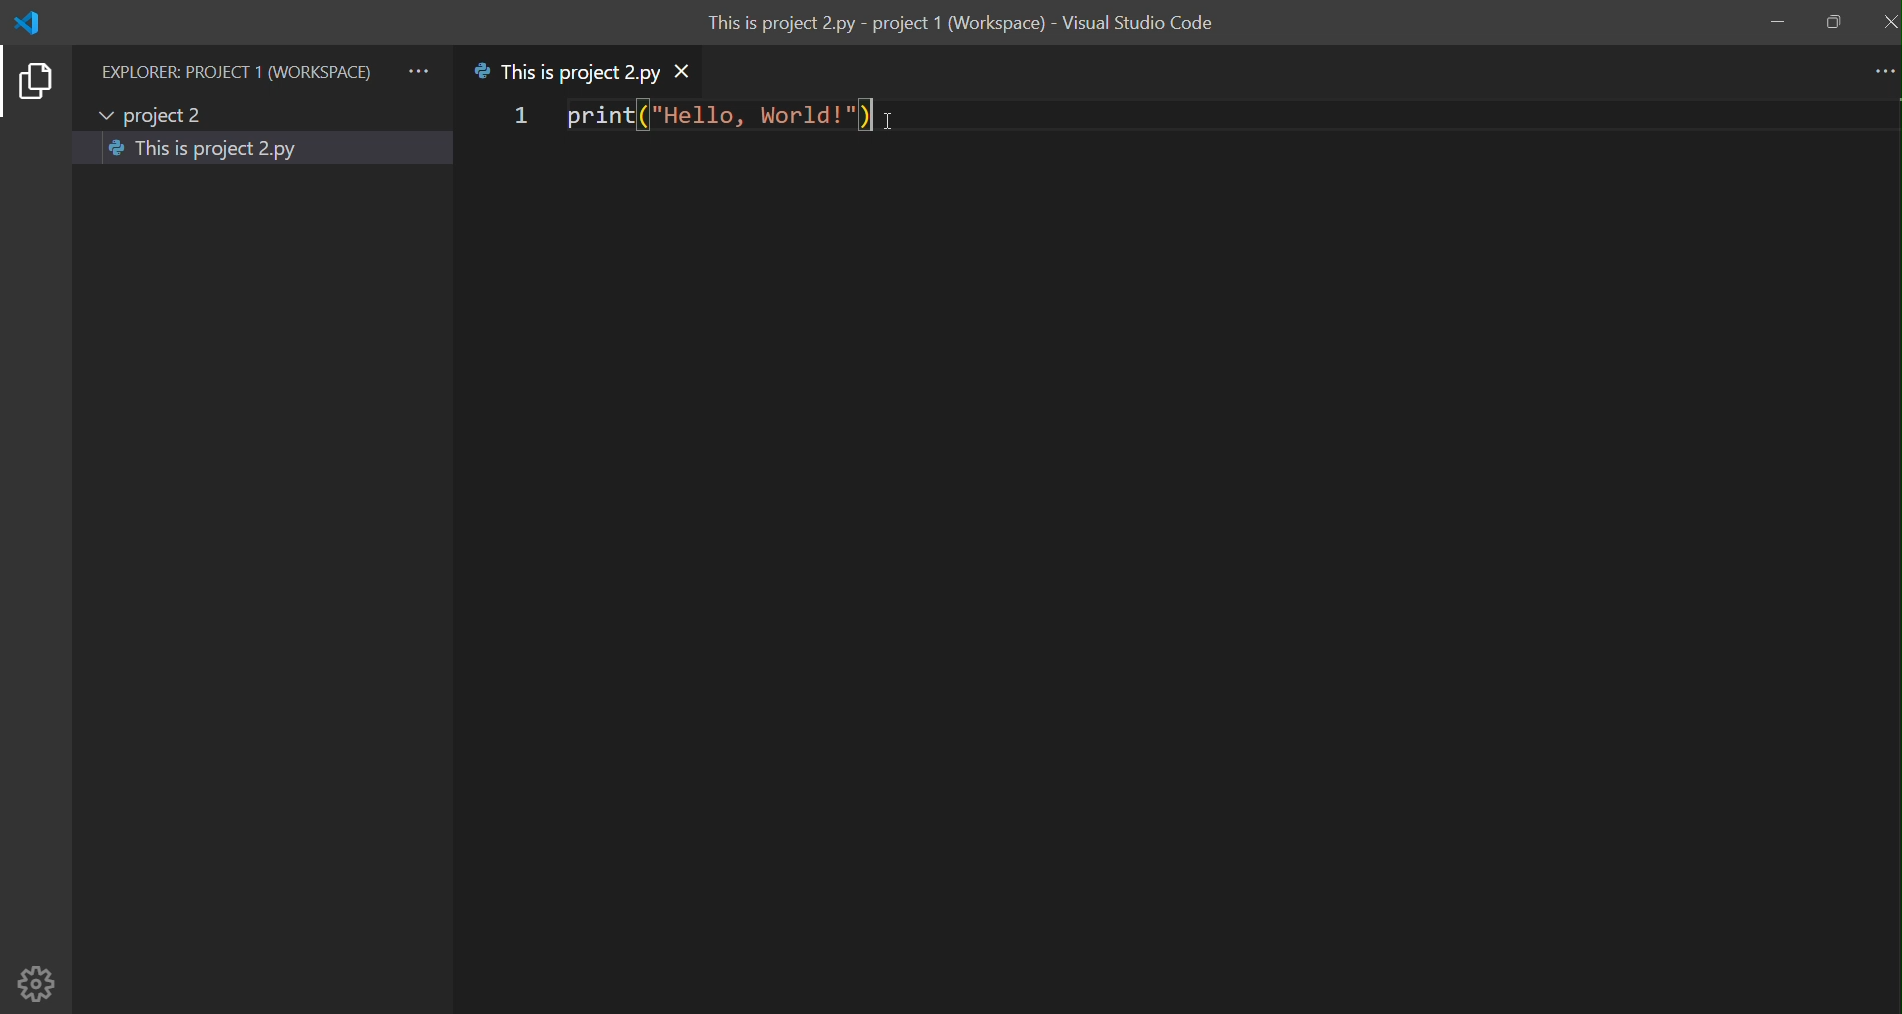 Image resolution: width=1902 pixels, height=1014 pixels. What do you see at coordinates (1833, 23) in the screenshot?
I see `maximize` at bounding box center [1833, 23].